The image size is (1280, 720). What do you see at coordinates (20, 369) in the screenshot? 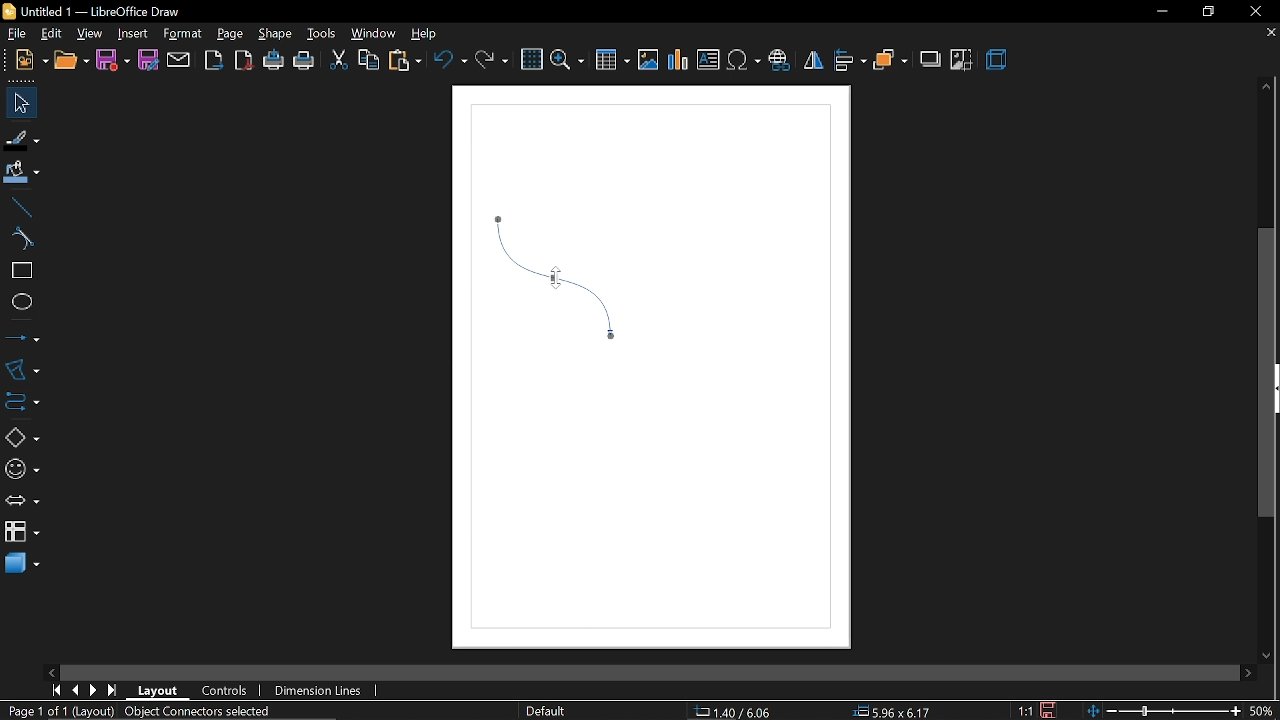
I see `curves and polygons` at bounding box center [20, 369].